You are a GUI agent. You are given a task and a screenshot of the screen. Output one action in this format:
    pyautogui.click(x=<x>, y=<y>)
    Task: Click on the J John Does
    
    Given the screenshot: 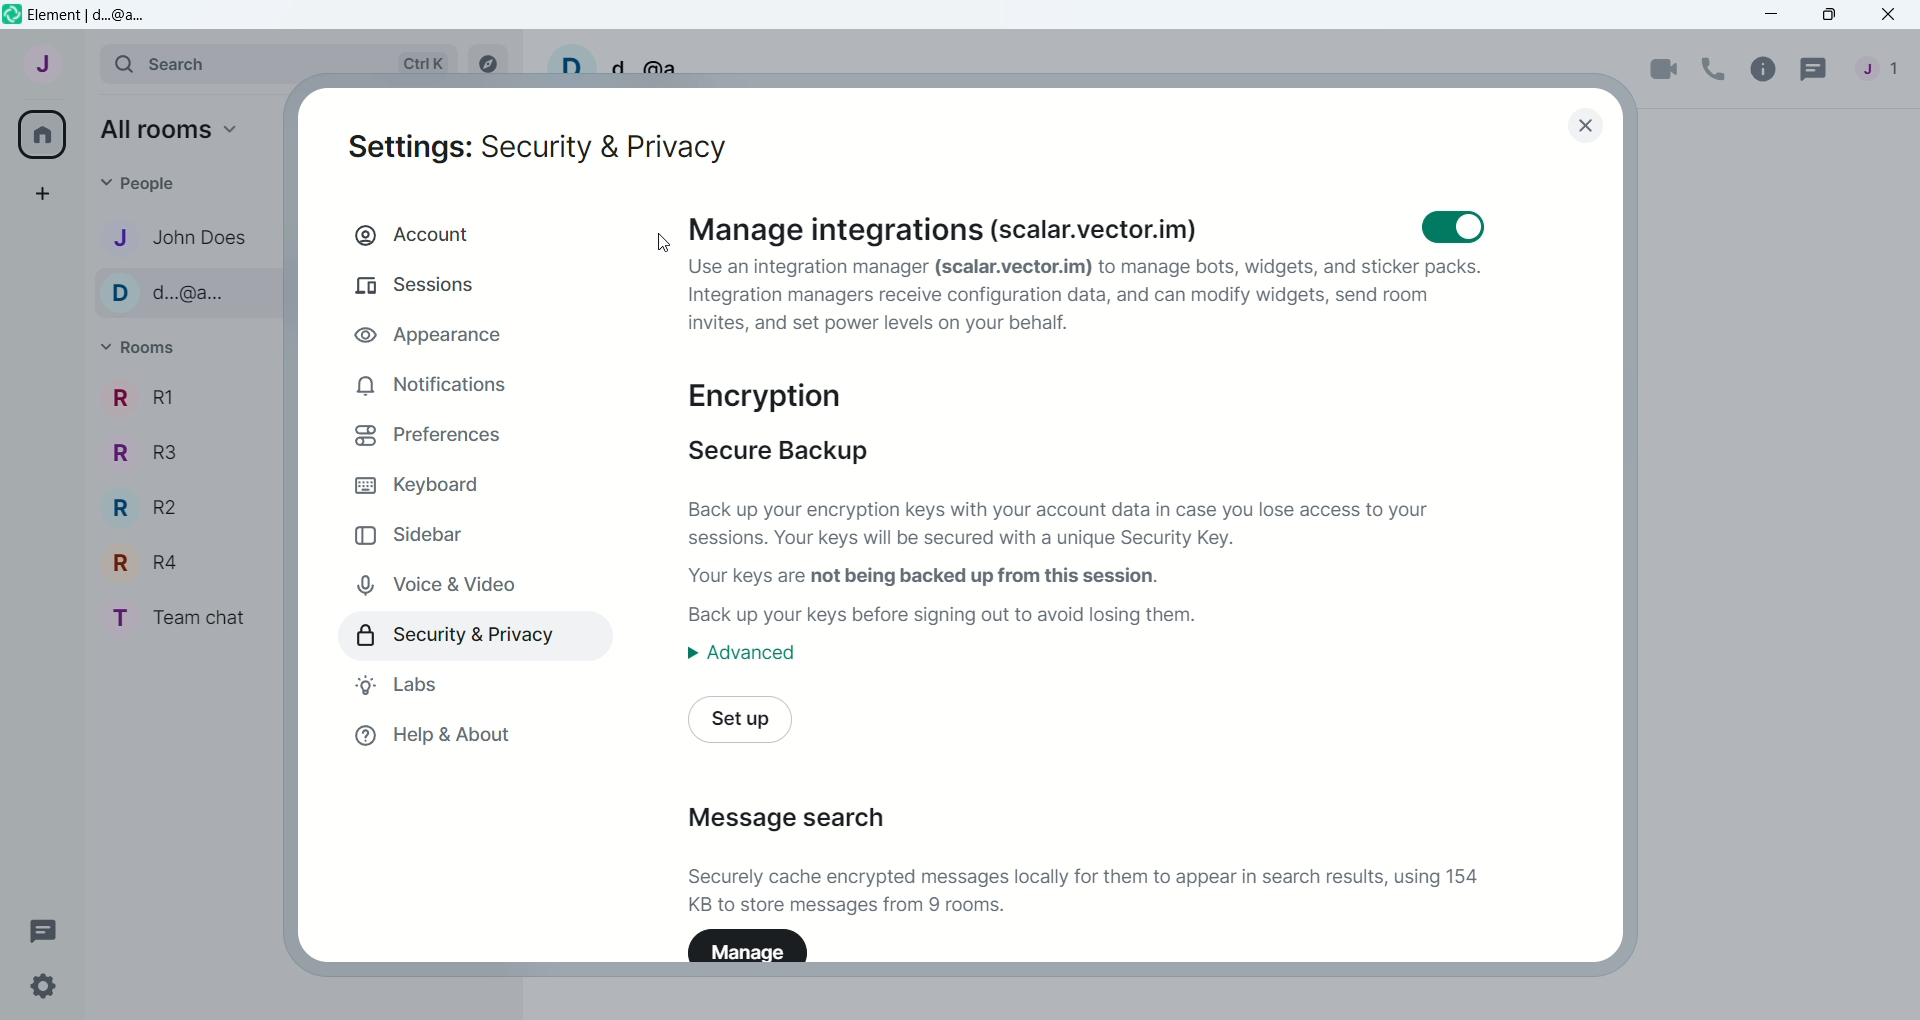 What is the action you would take?
    pyautogui.click(x=179, y=238)
    